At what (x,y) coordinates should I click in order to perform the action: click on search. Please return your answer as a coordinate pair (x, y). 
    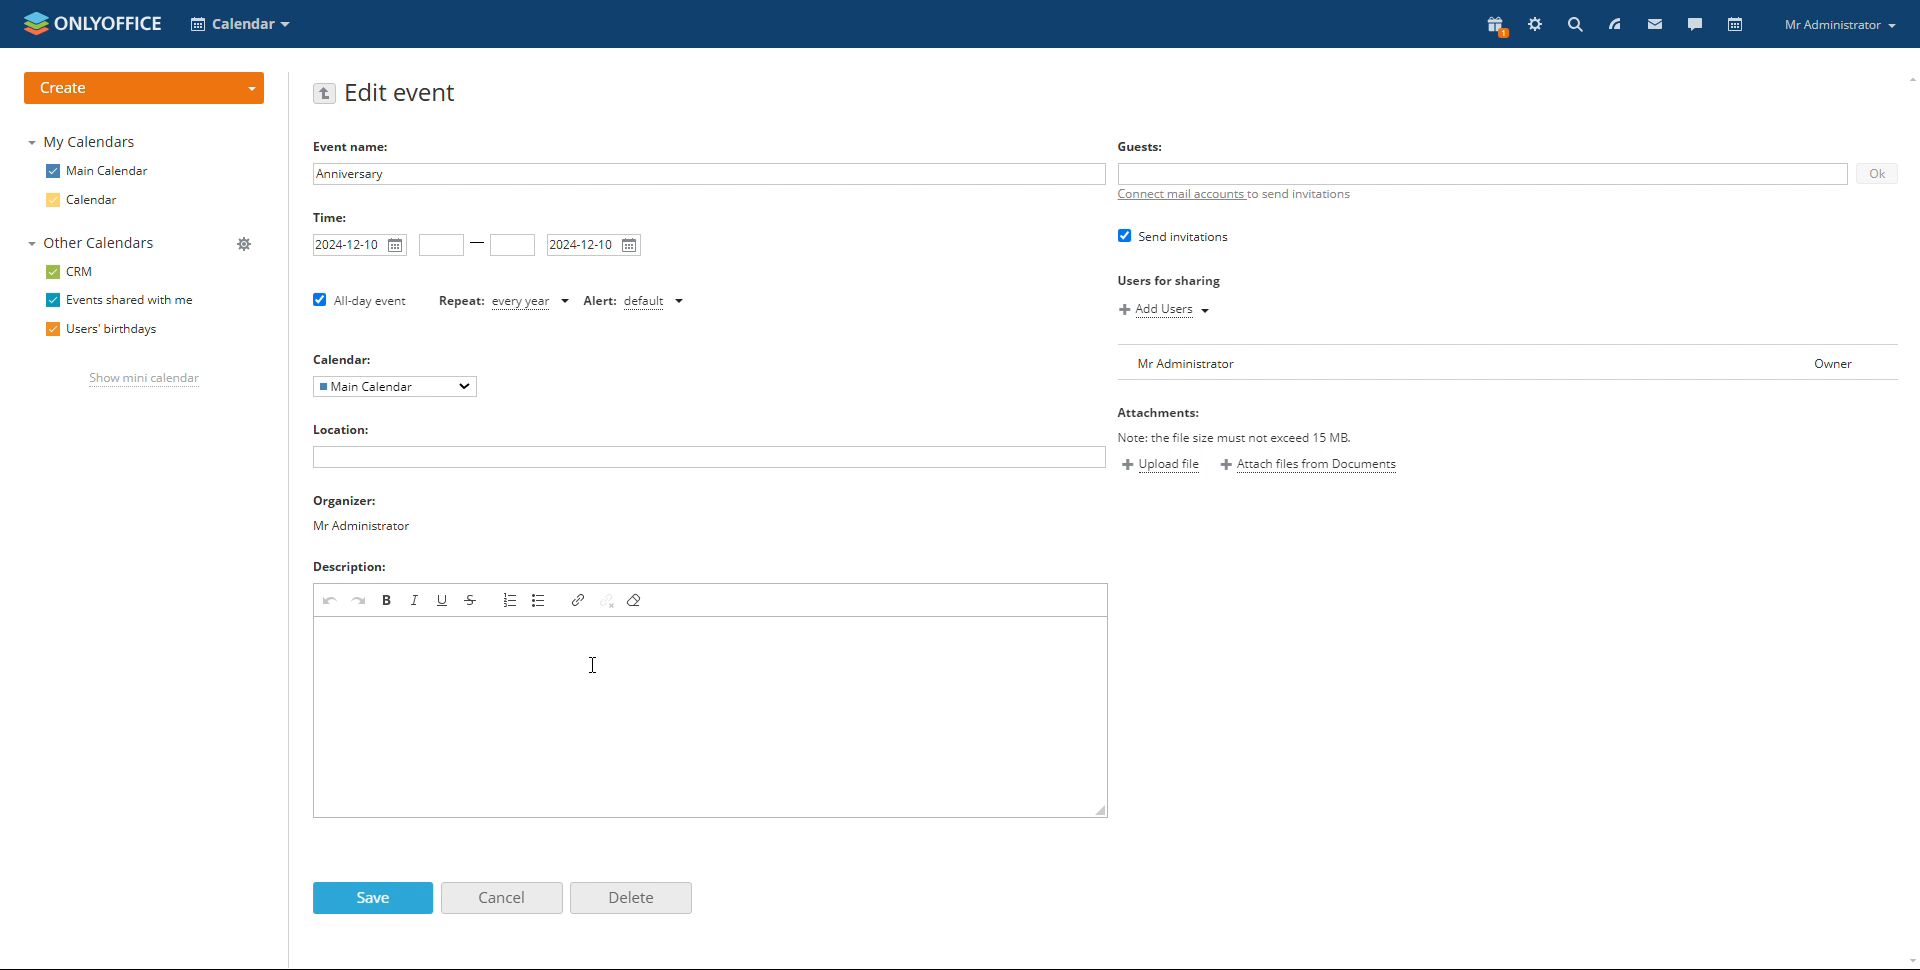
    Looking at the image, I should click on (1573, 24).